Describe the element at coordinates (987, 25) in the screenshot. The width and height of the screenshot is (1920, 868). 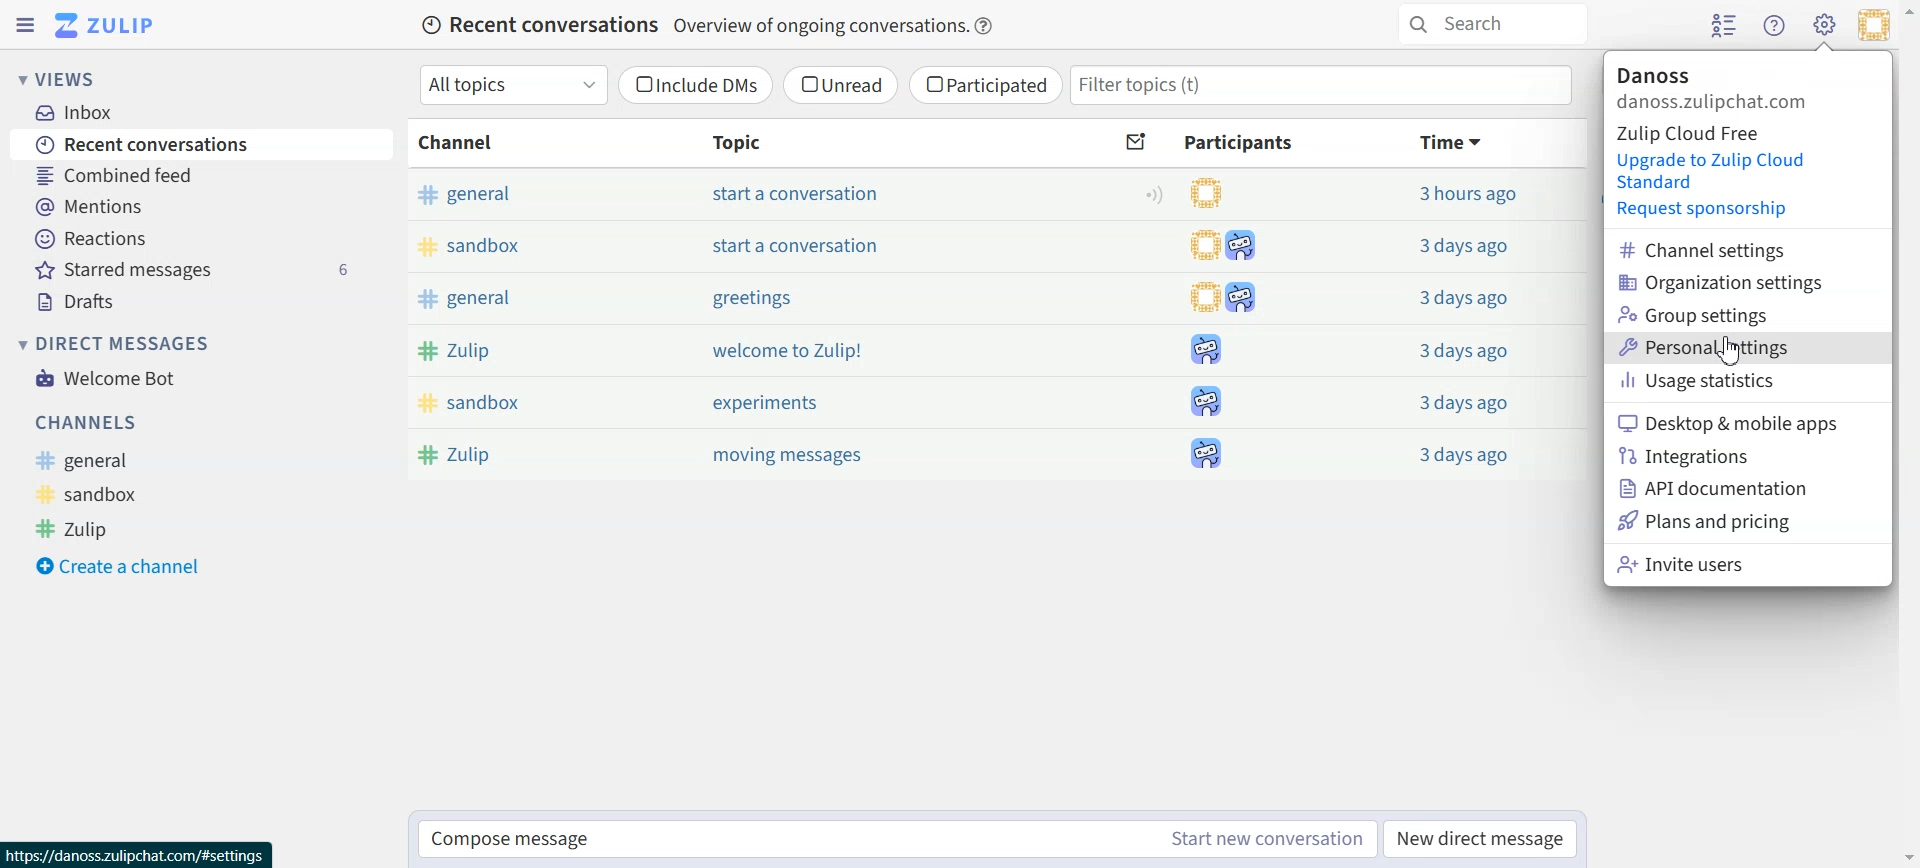
I see `Info` at that location.